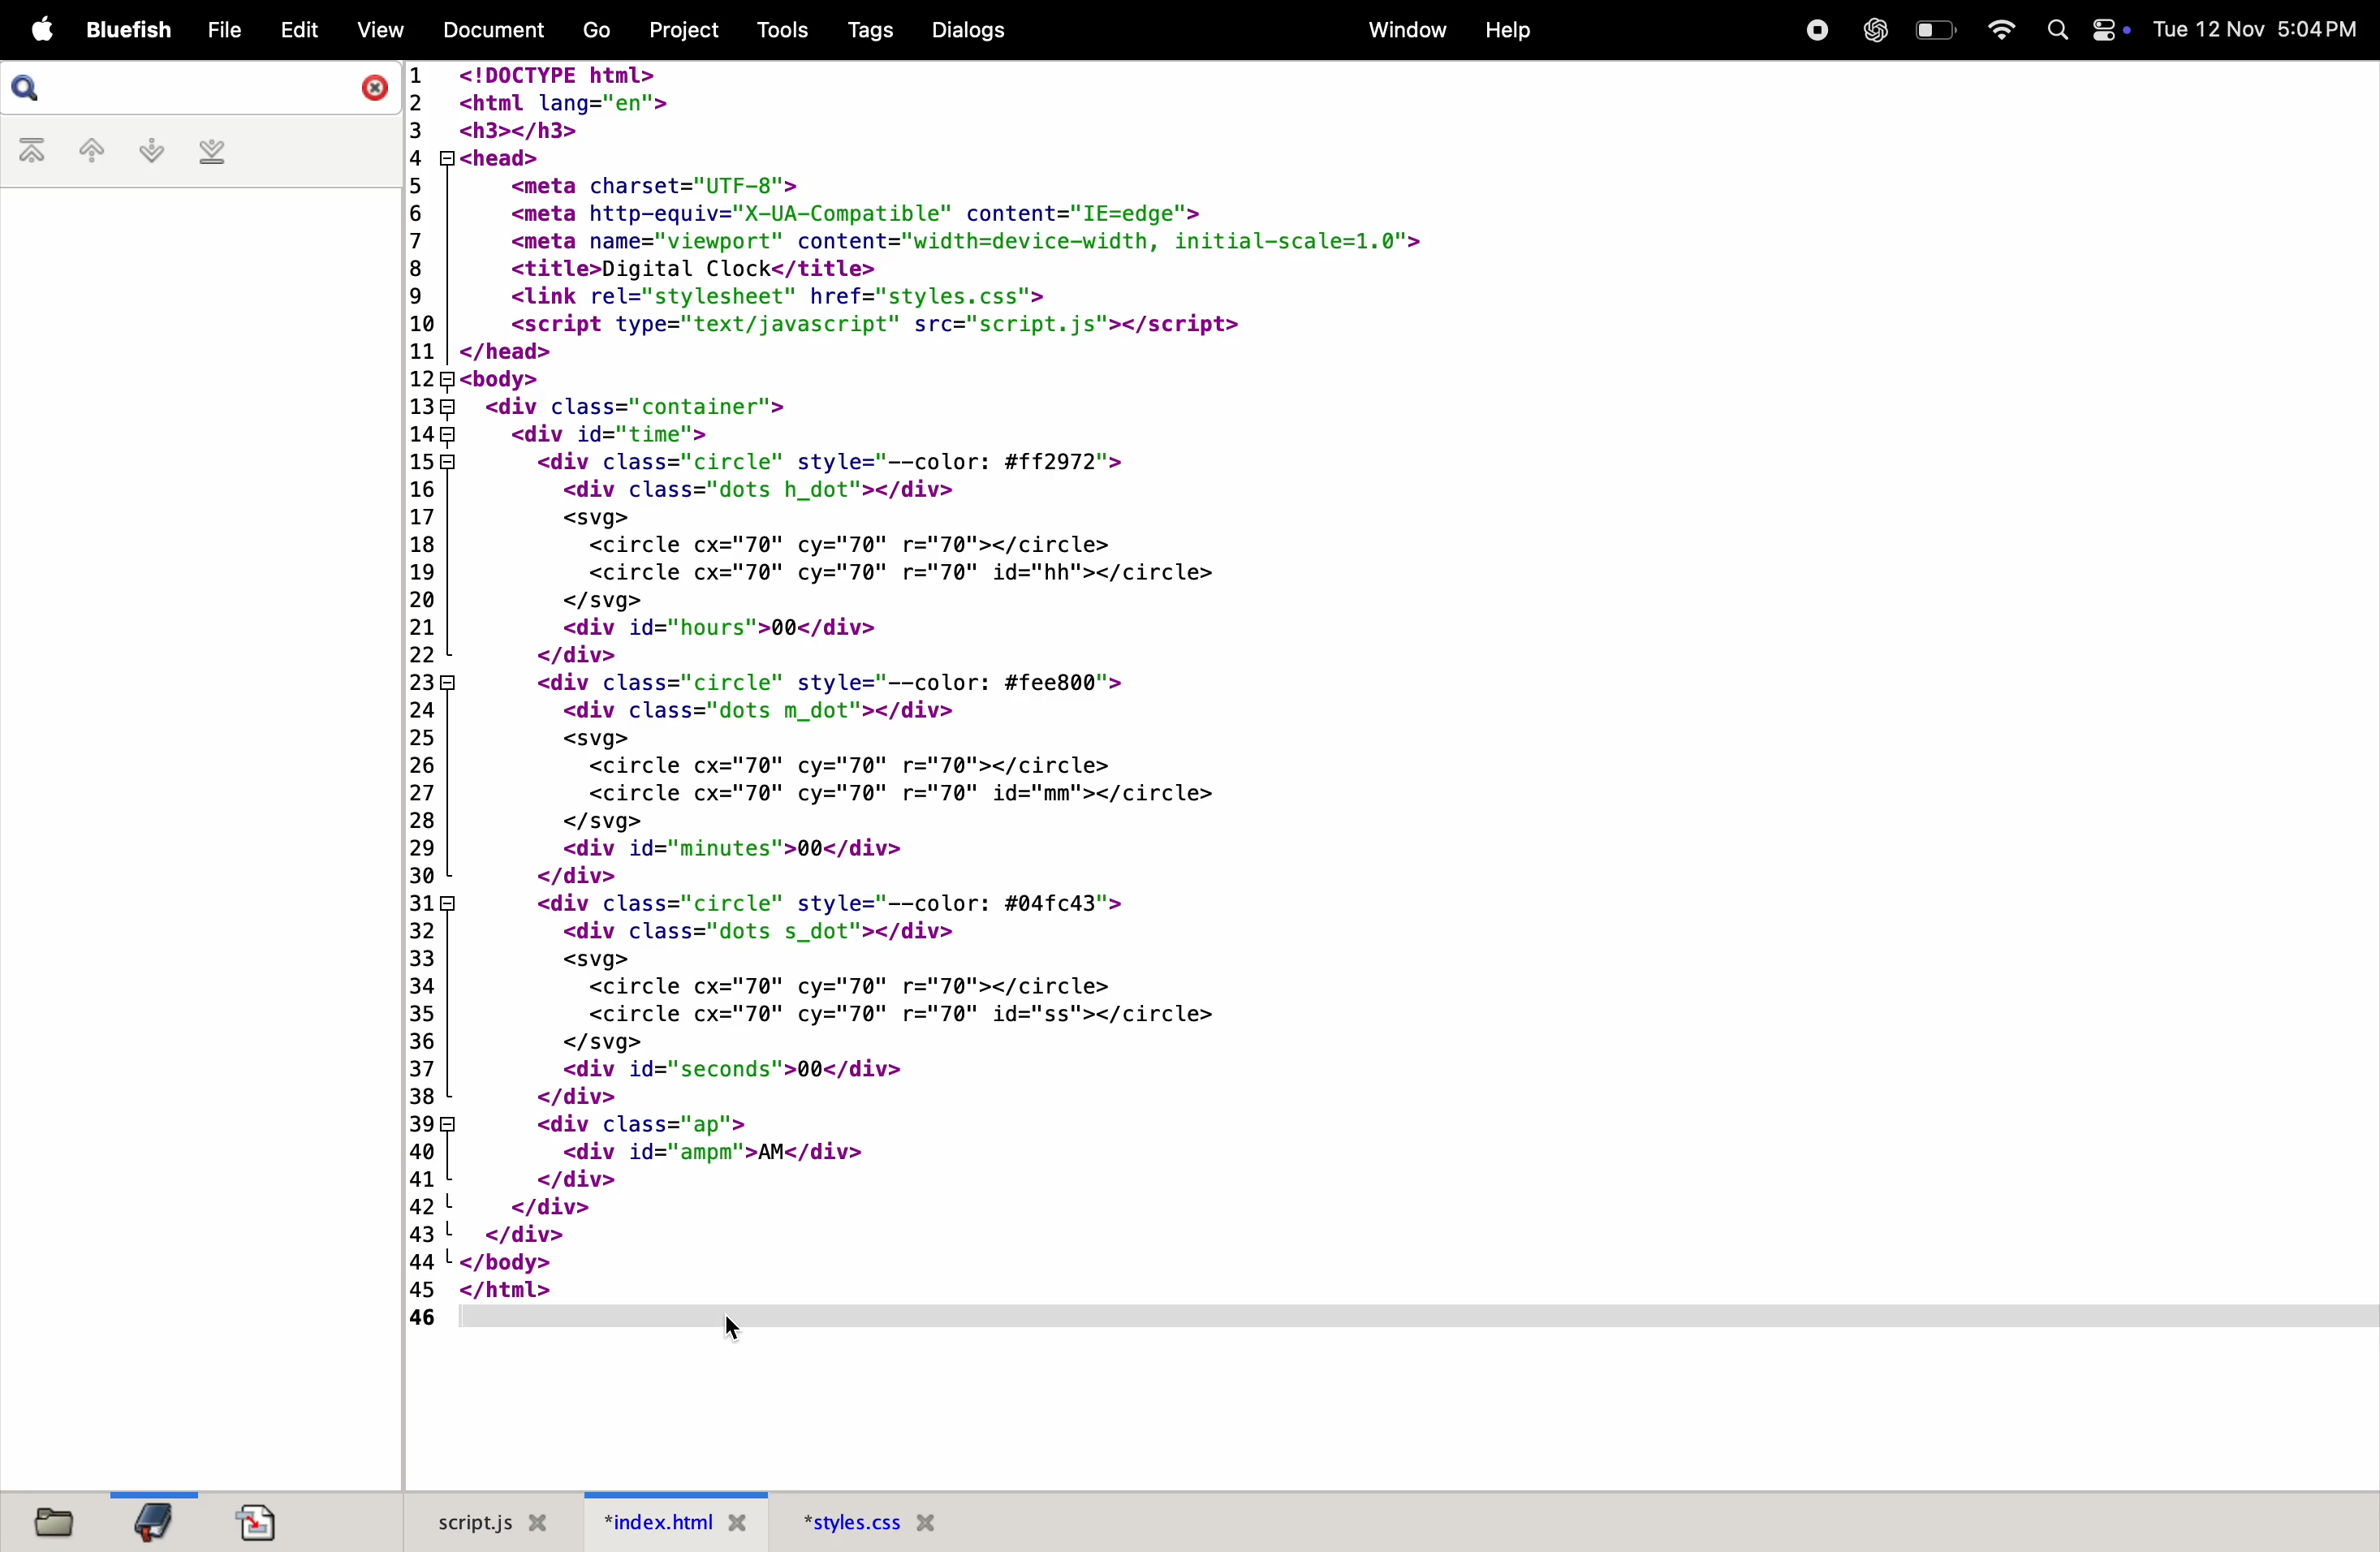  Describe the element at coordinates (371, 89) in the screenshot. I see `close` at that location.